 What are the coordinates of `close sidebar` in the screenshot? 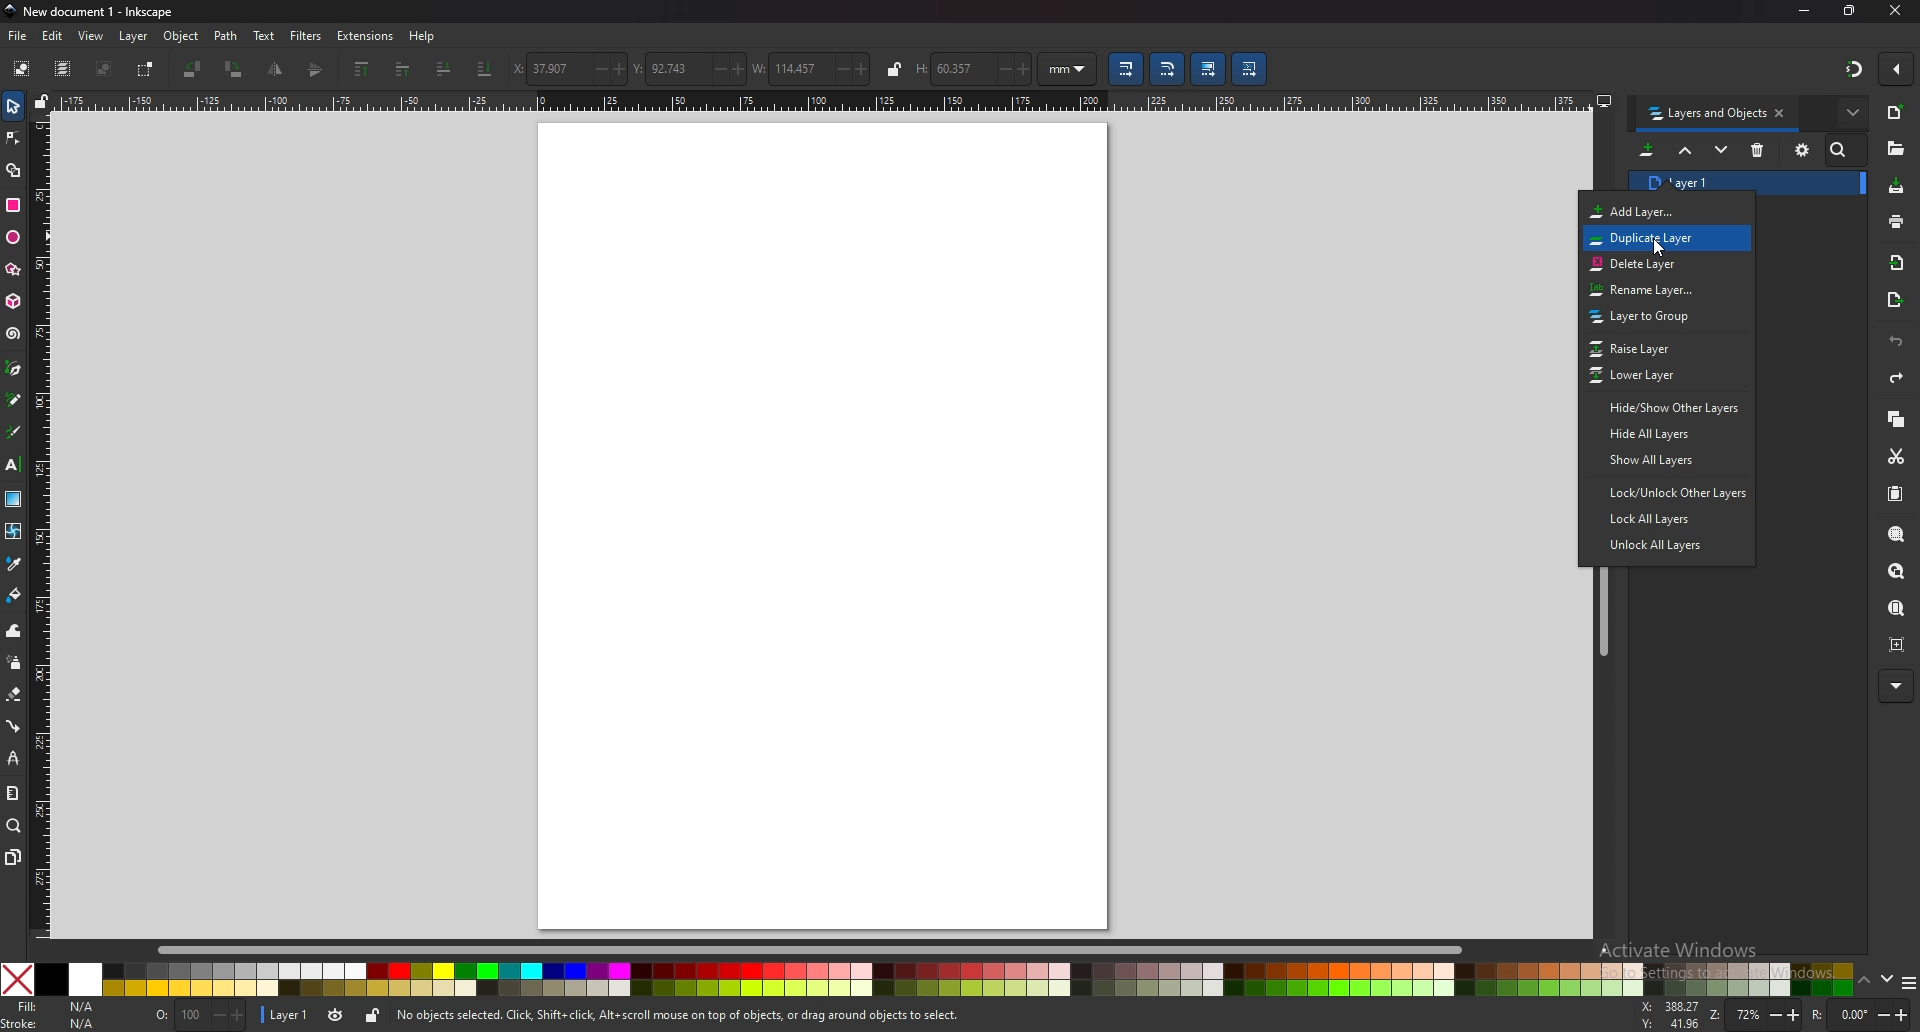 It's located at (1780, 112).